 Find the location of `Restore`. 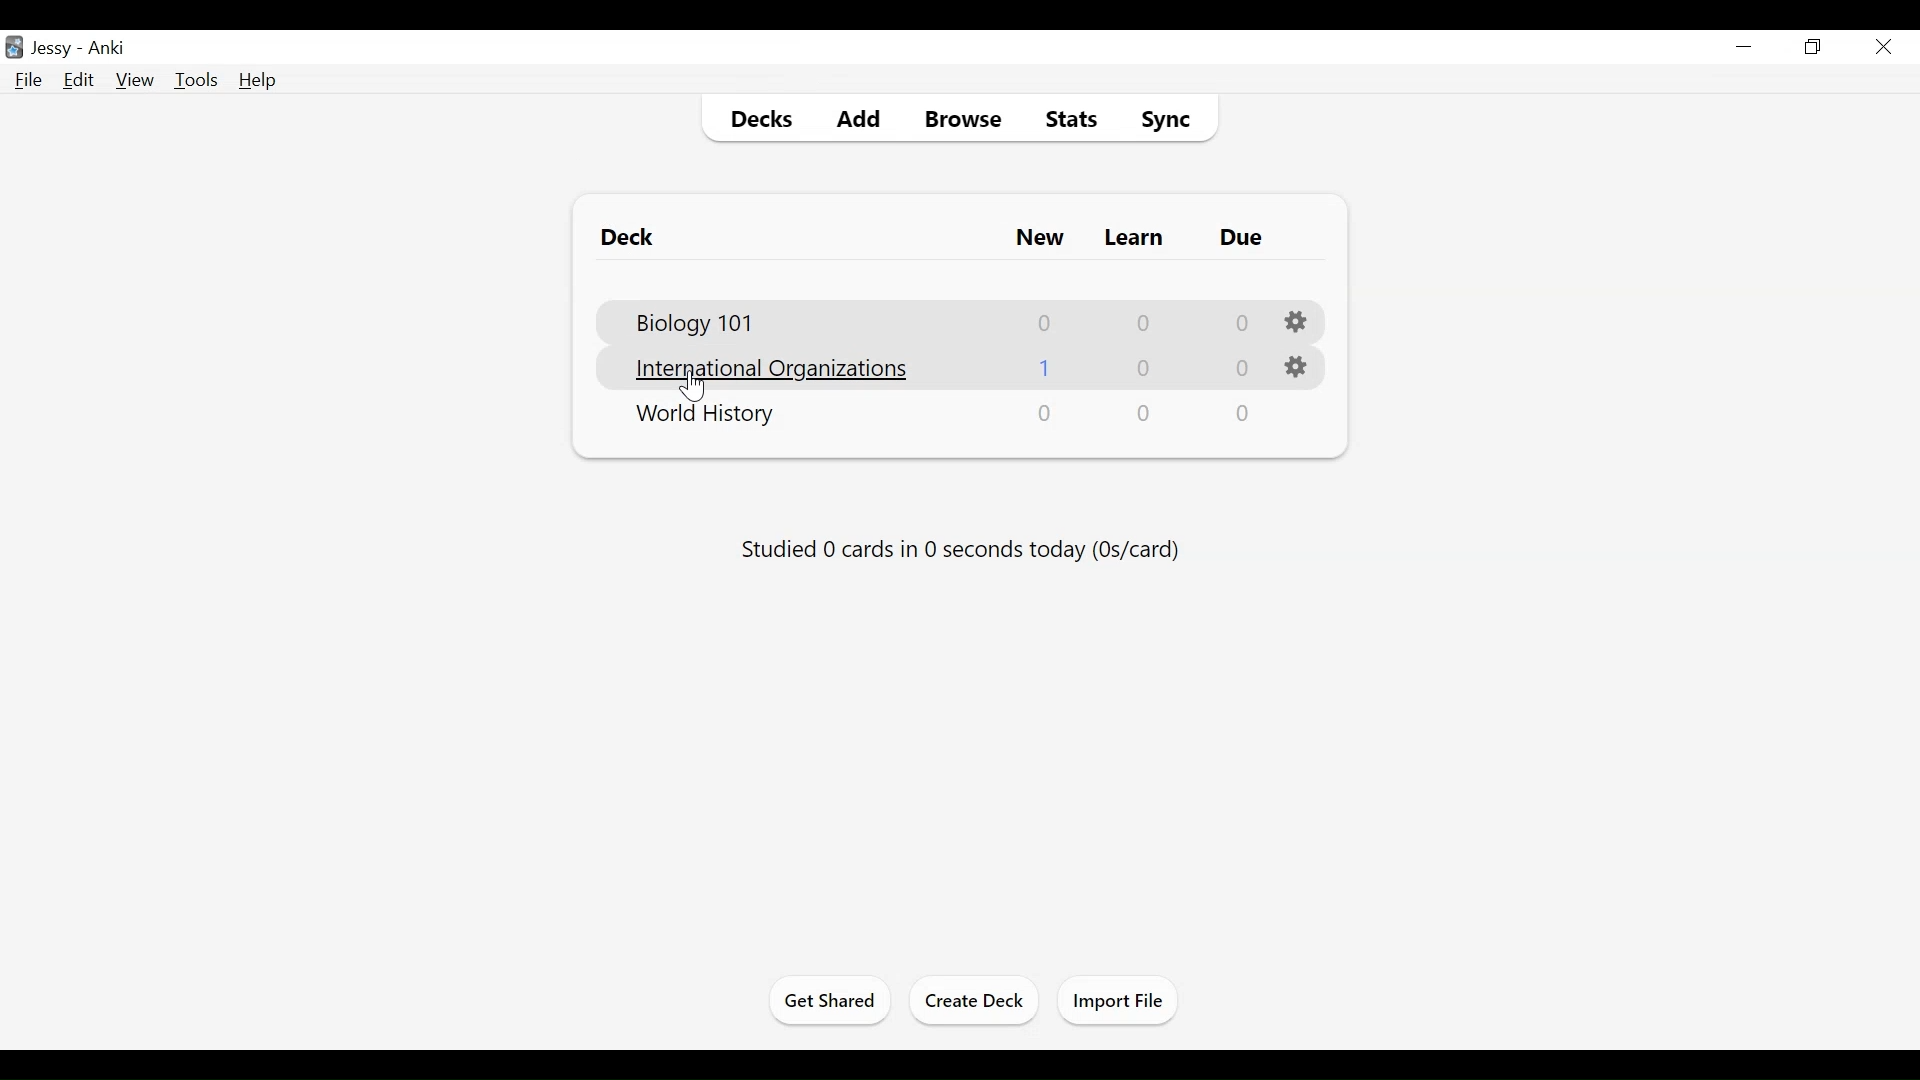

Restore is located at coordinates (1816, 46).